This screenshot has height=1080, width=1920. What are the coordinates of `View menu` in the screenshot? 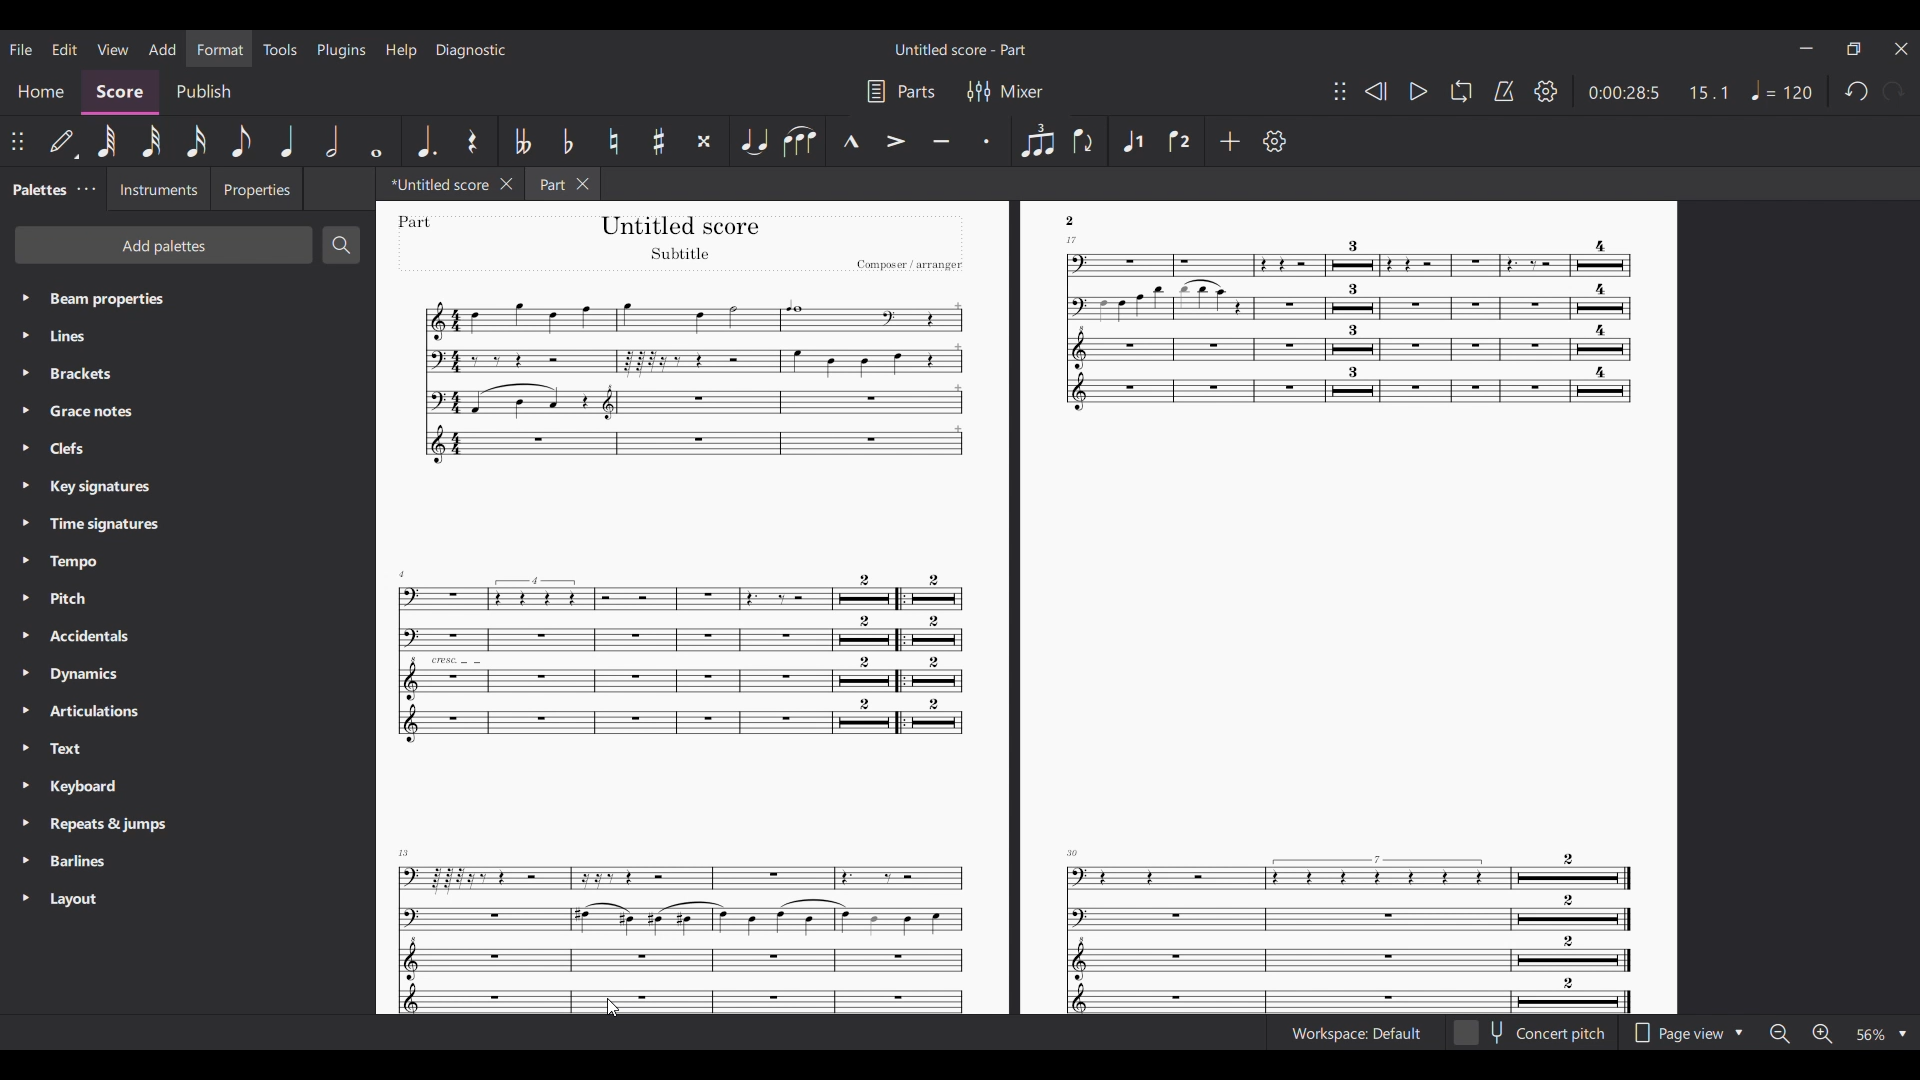 It's located at (112, 49).